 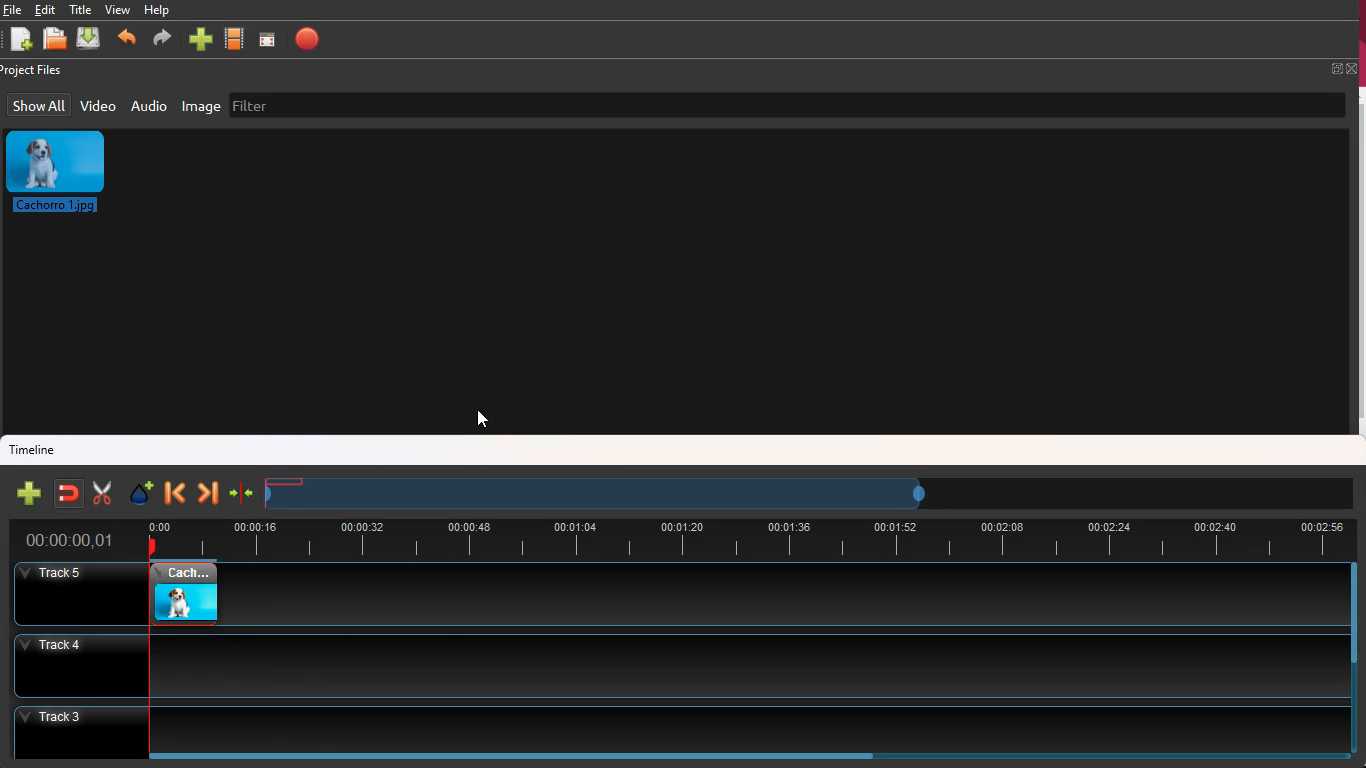 What do you see at coordinates (597, 491) in the screenshot?
I see `timeframe` at bounding box center [597, 491].